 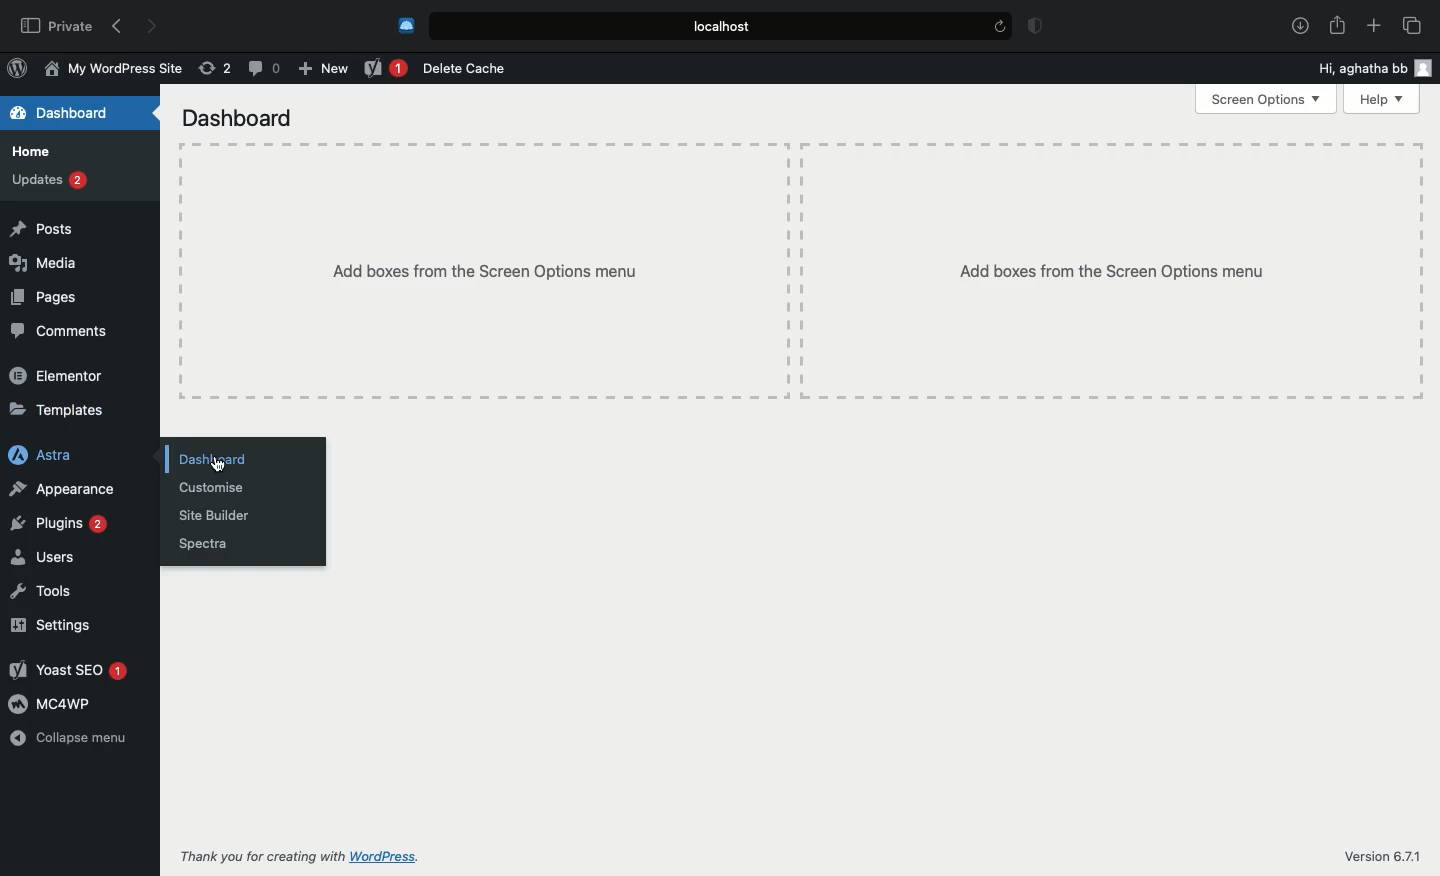 I want to click on WordPress, so click(x=442, y=855).